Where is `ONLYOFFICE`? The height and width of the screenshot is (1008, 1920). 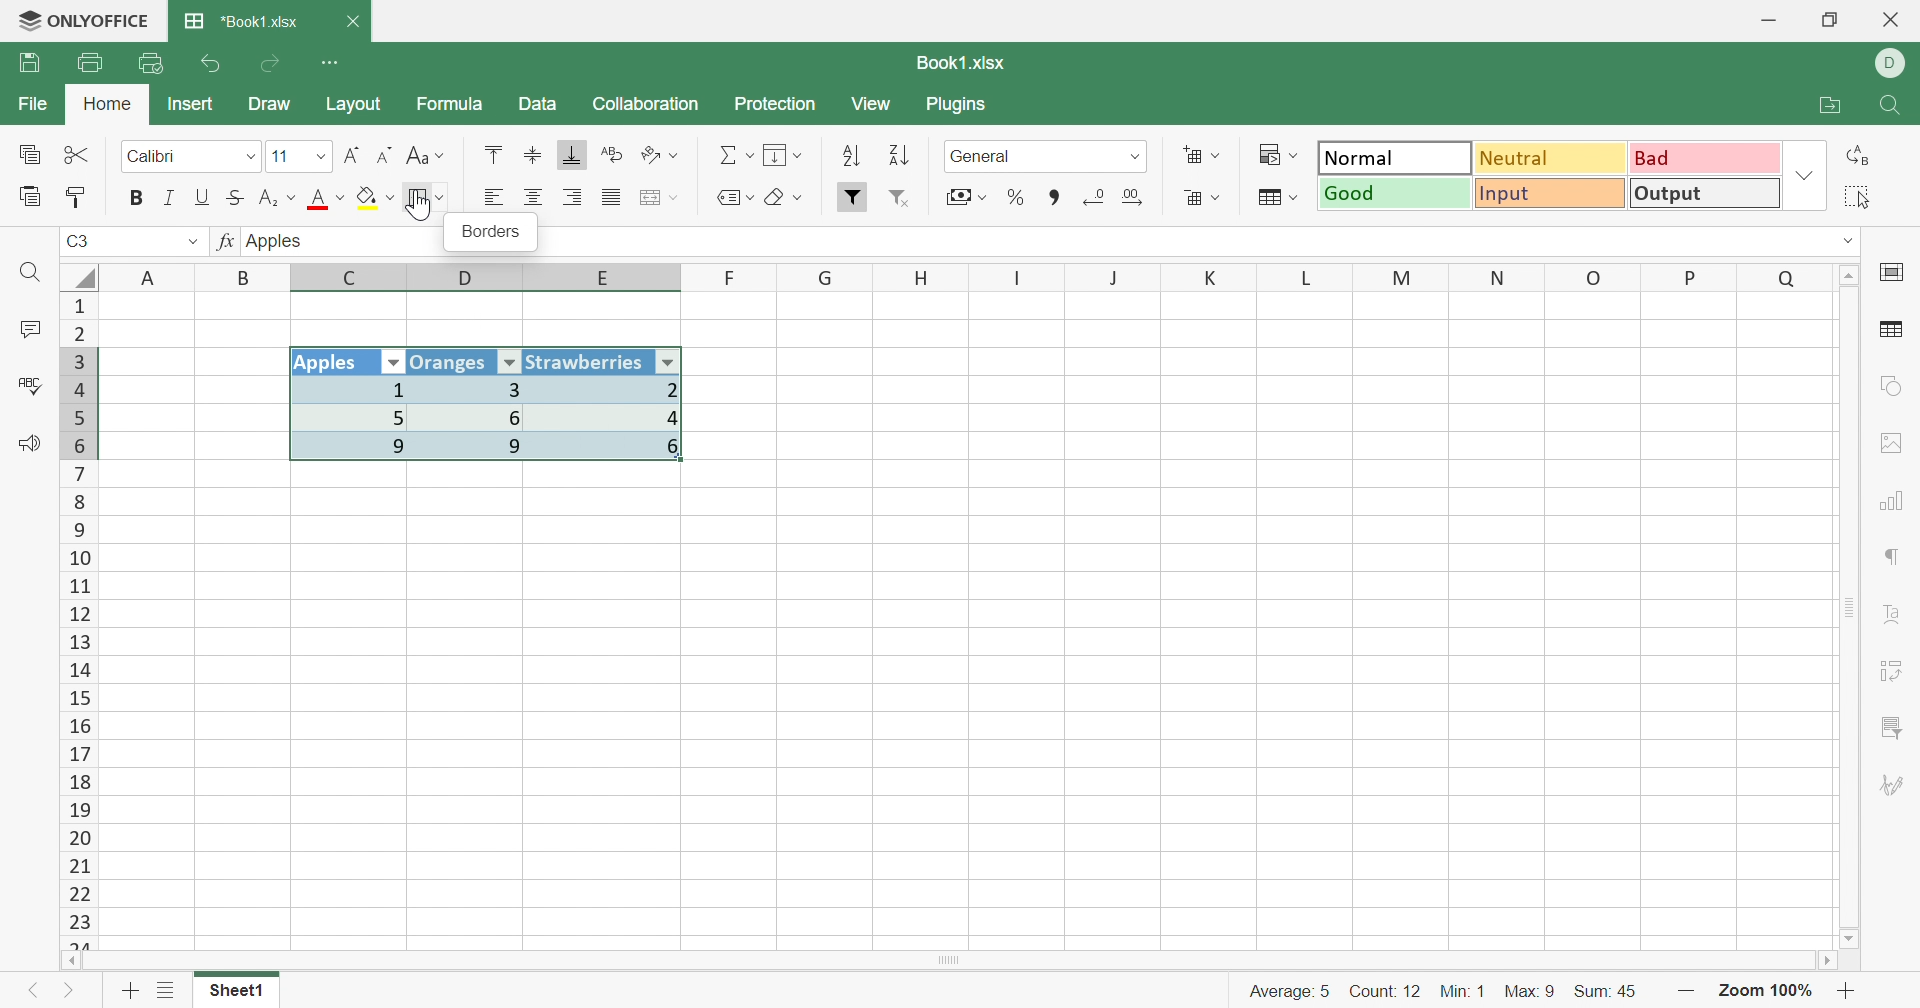 ONLYOFFICE is located at coordinates (83, 22).